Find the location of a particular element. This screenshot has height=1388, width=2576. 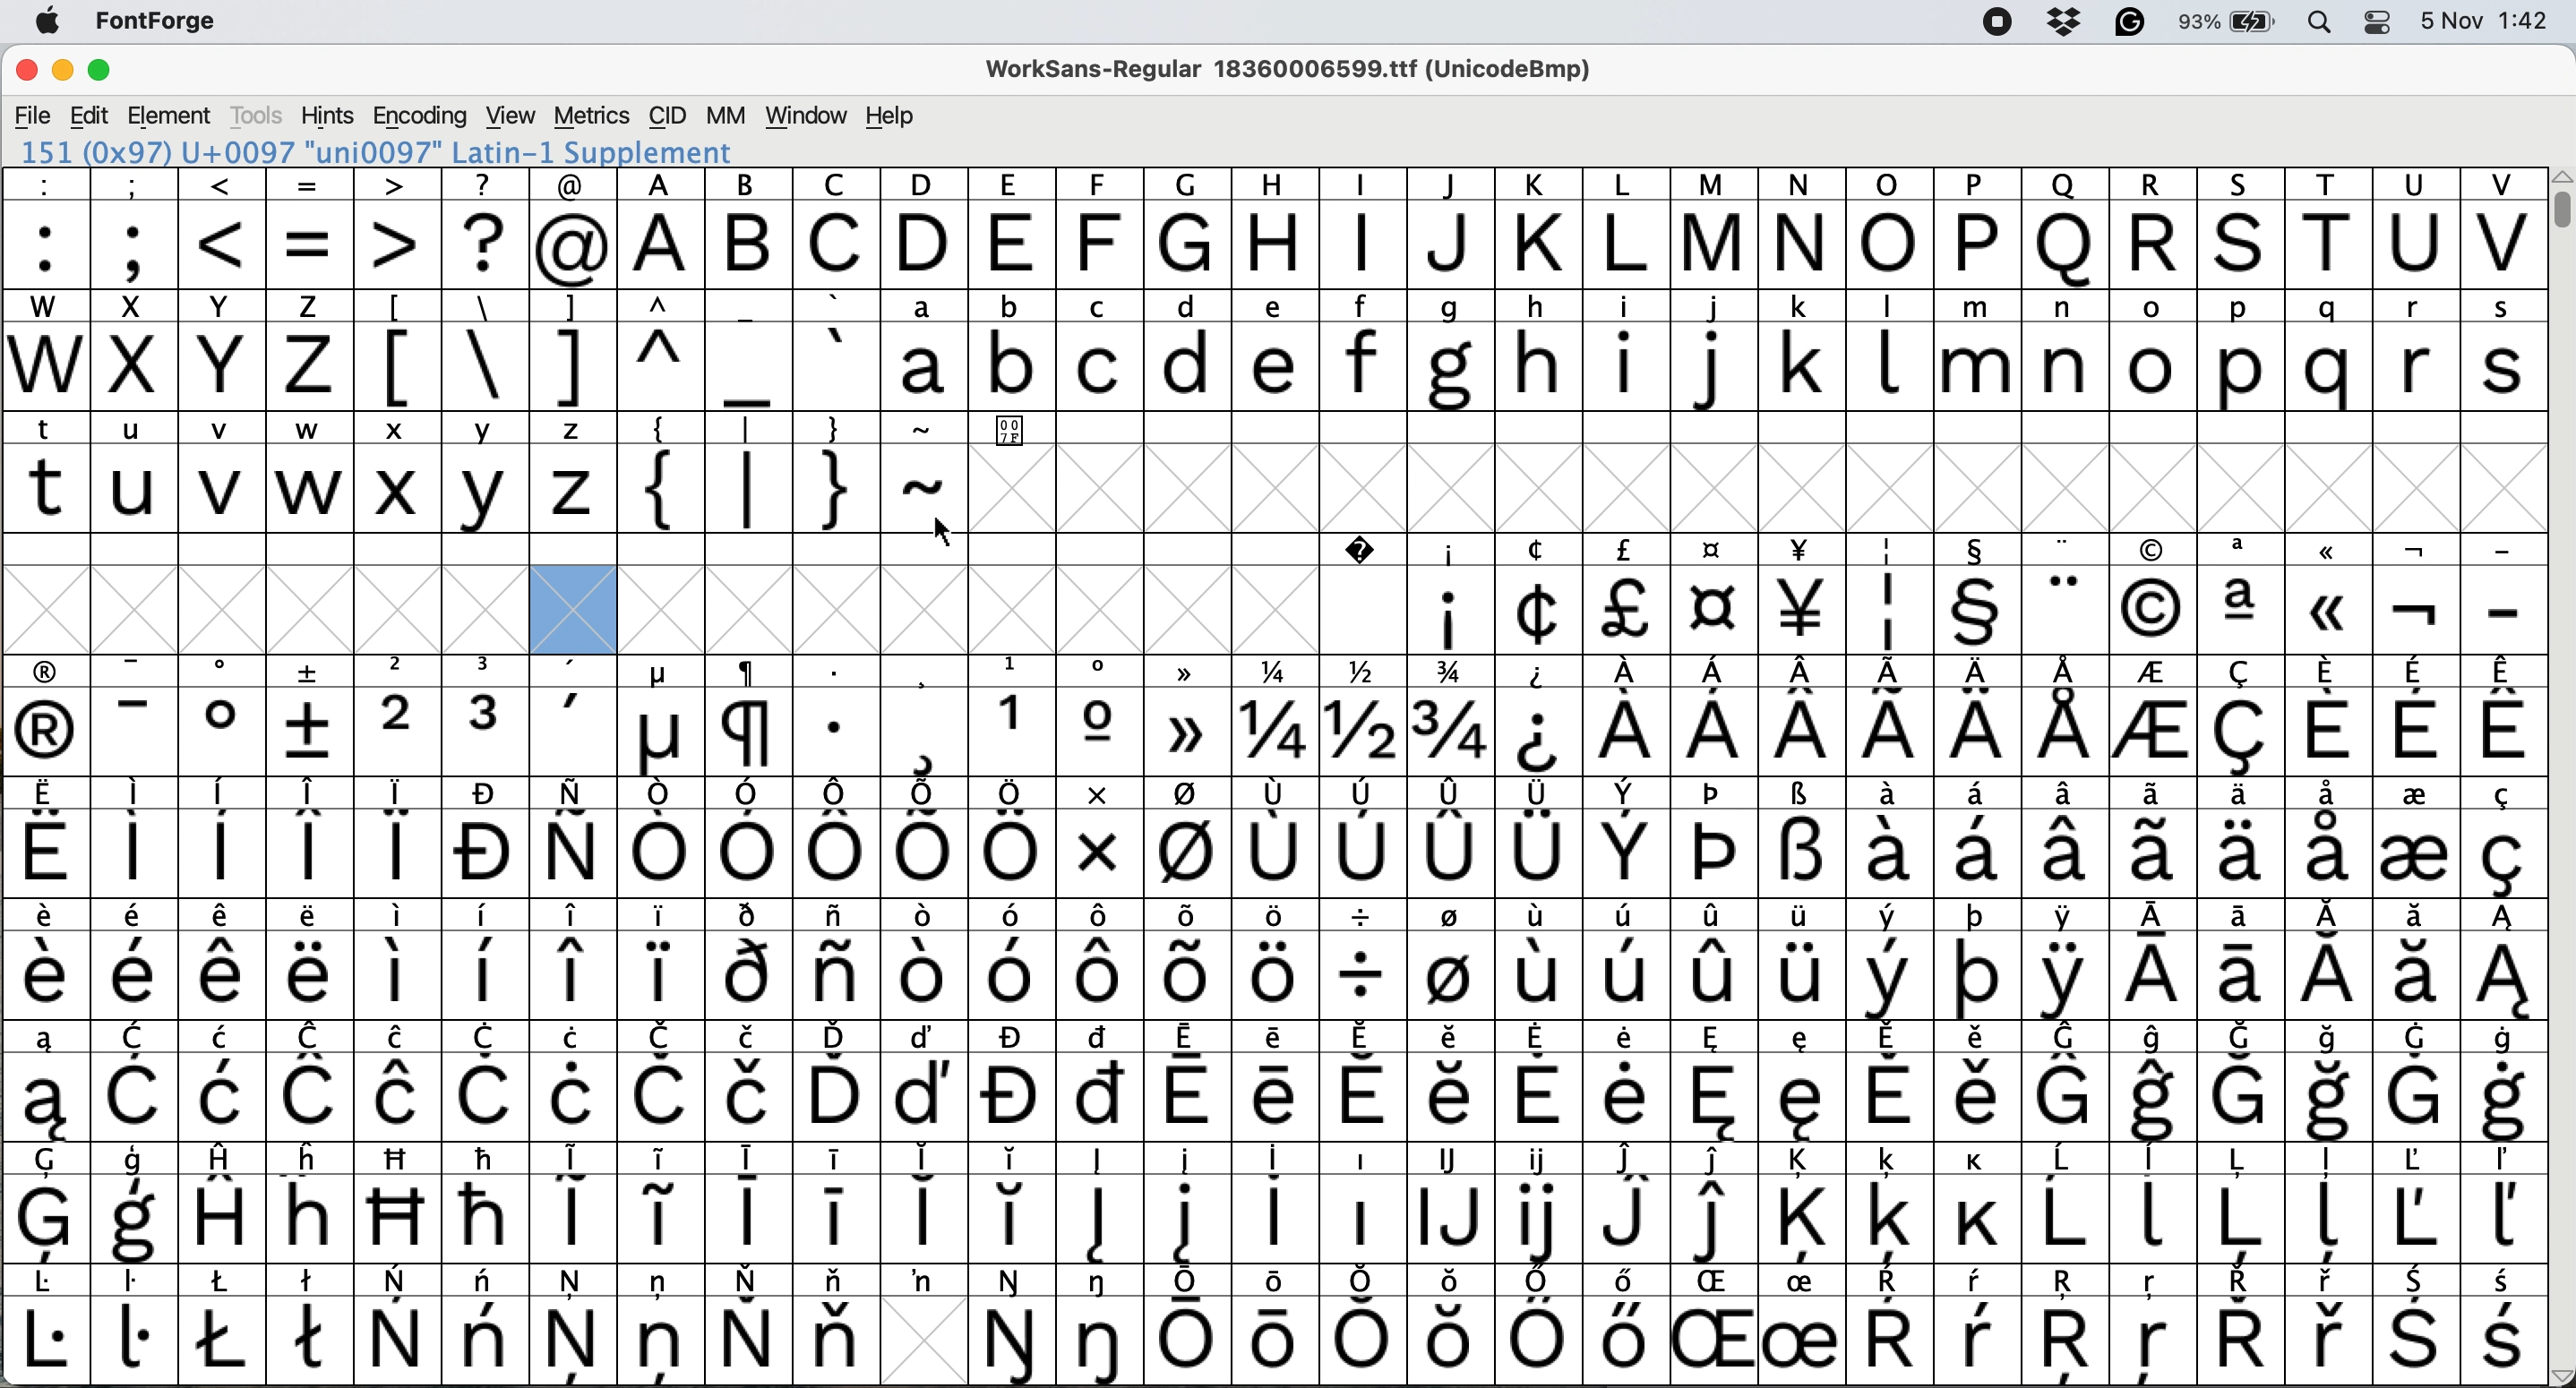

symbol is located at coordinates (1281, 1081).